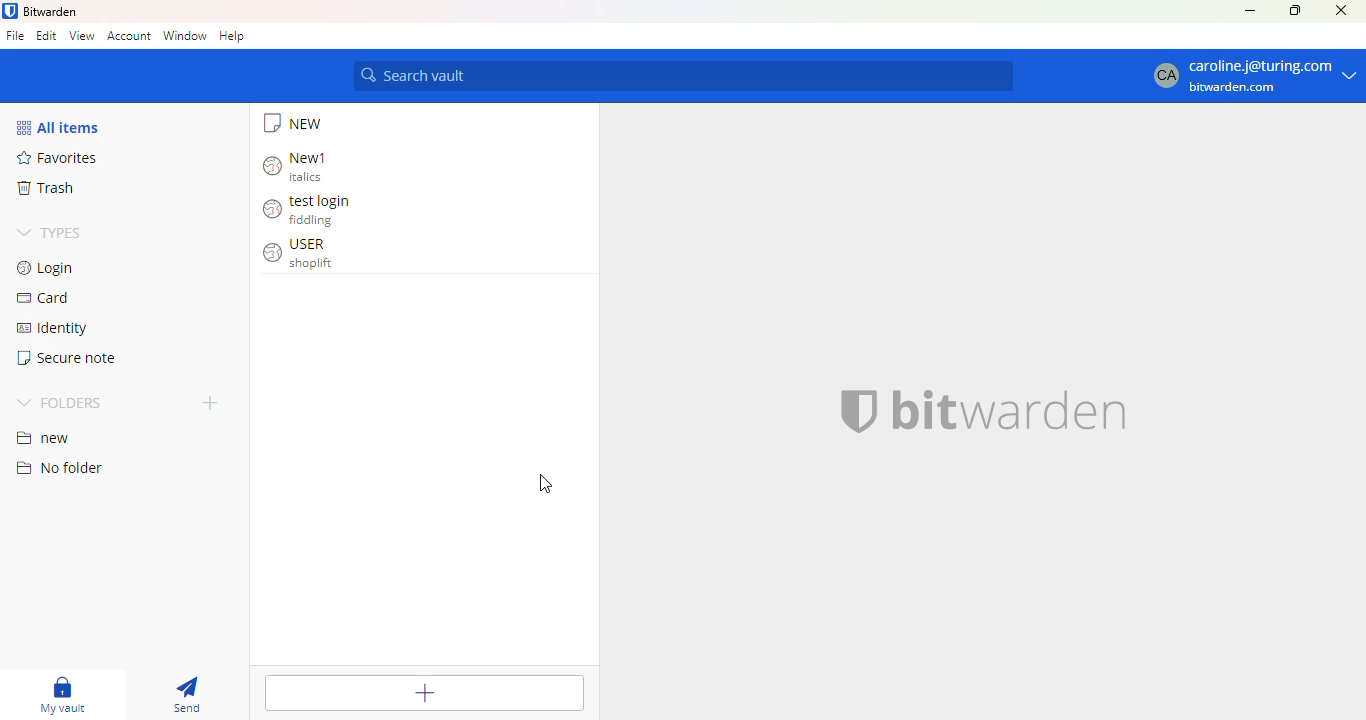 This screenshot has width=1366, height=720. What do you see at coordinates (61, 403) in the screenshot?
I see `folders` at bounding box center [61, 403].